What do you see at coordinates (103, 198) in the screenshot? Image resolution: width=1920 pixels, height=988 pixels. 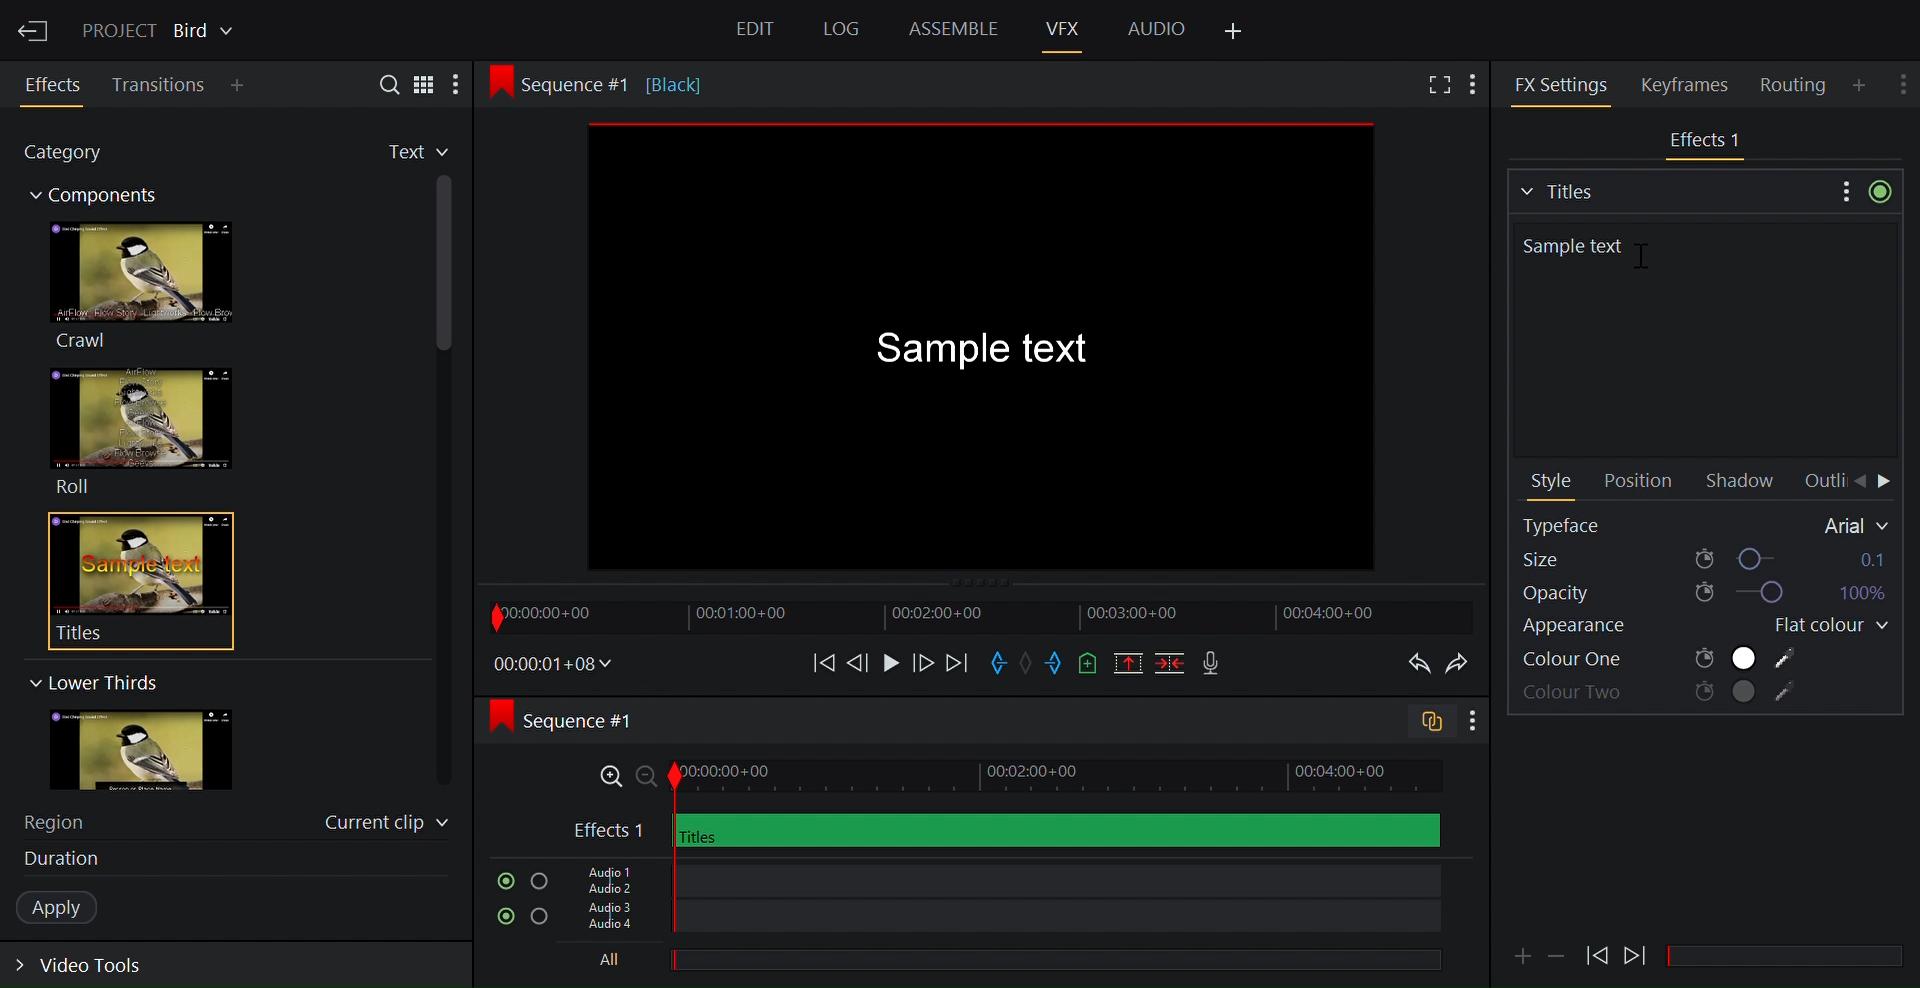 I see `Components` at bounding box center [103, 198].